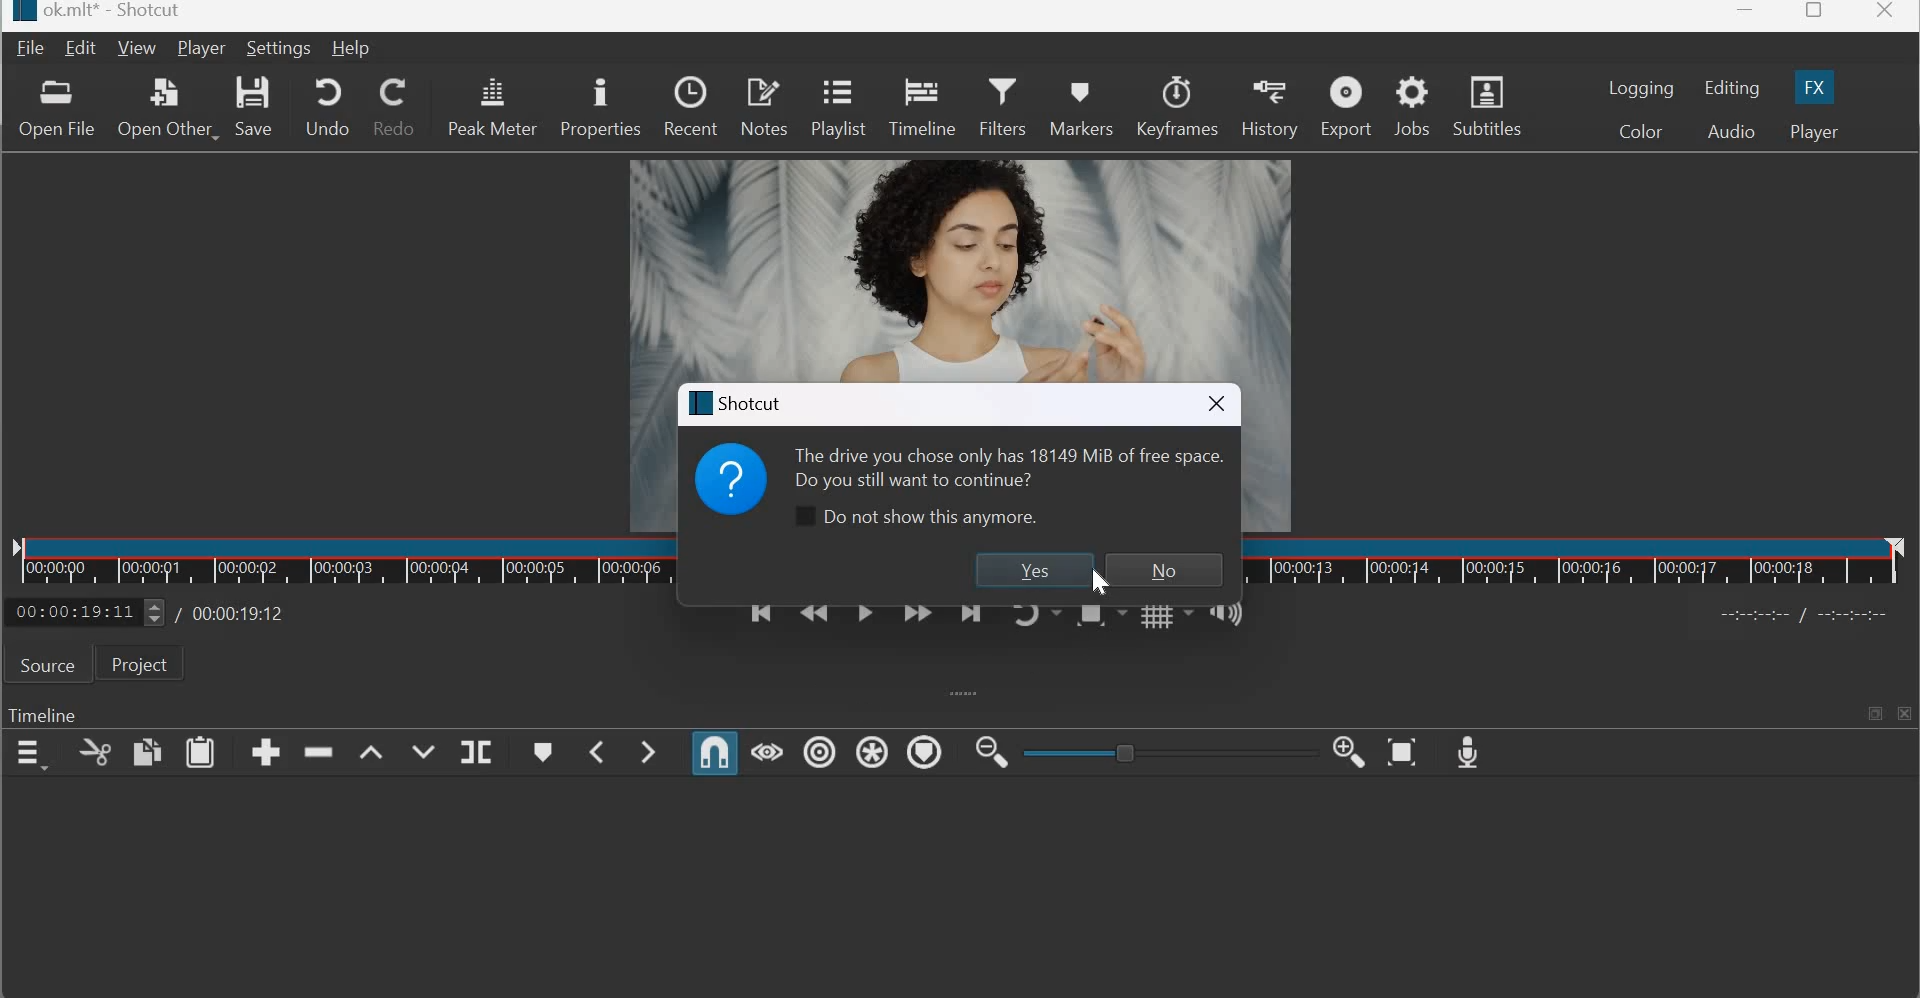 The width and height of the screenshot is (1920, 998). I want to click on copy, so click(146, 752).